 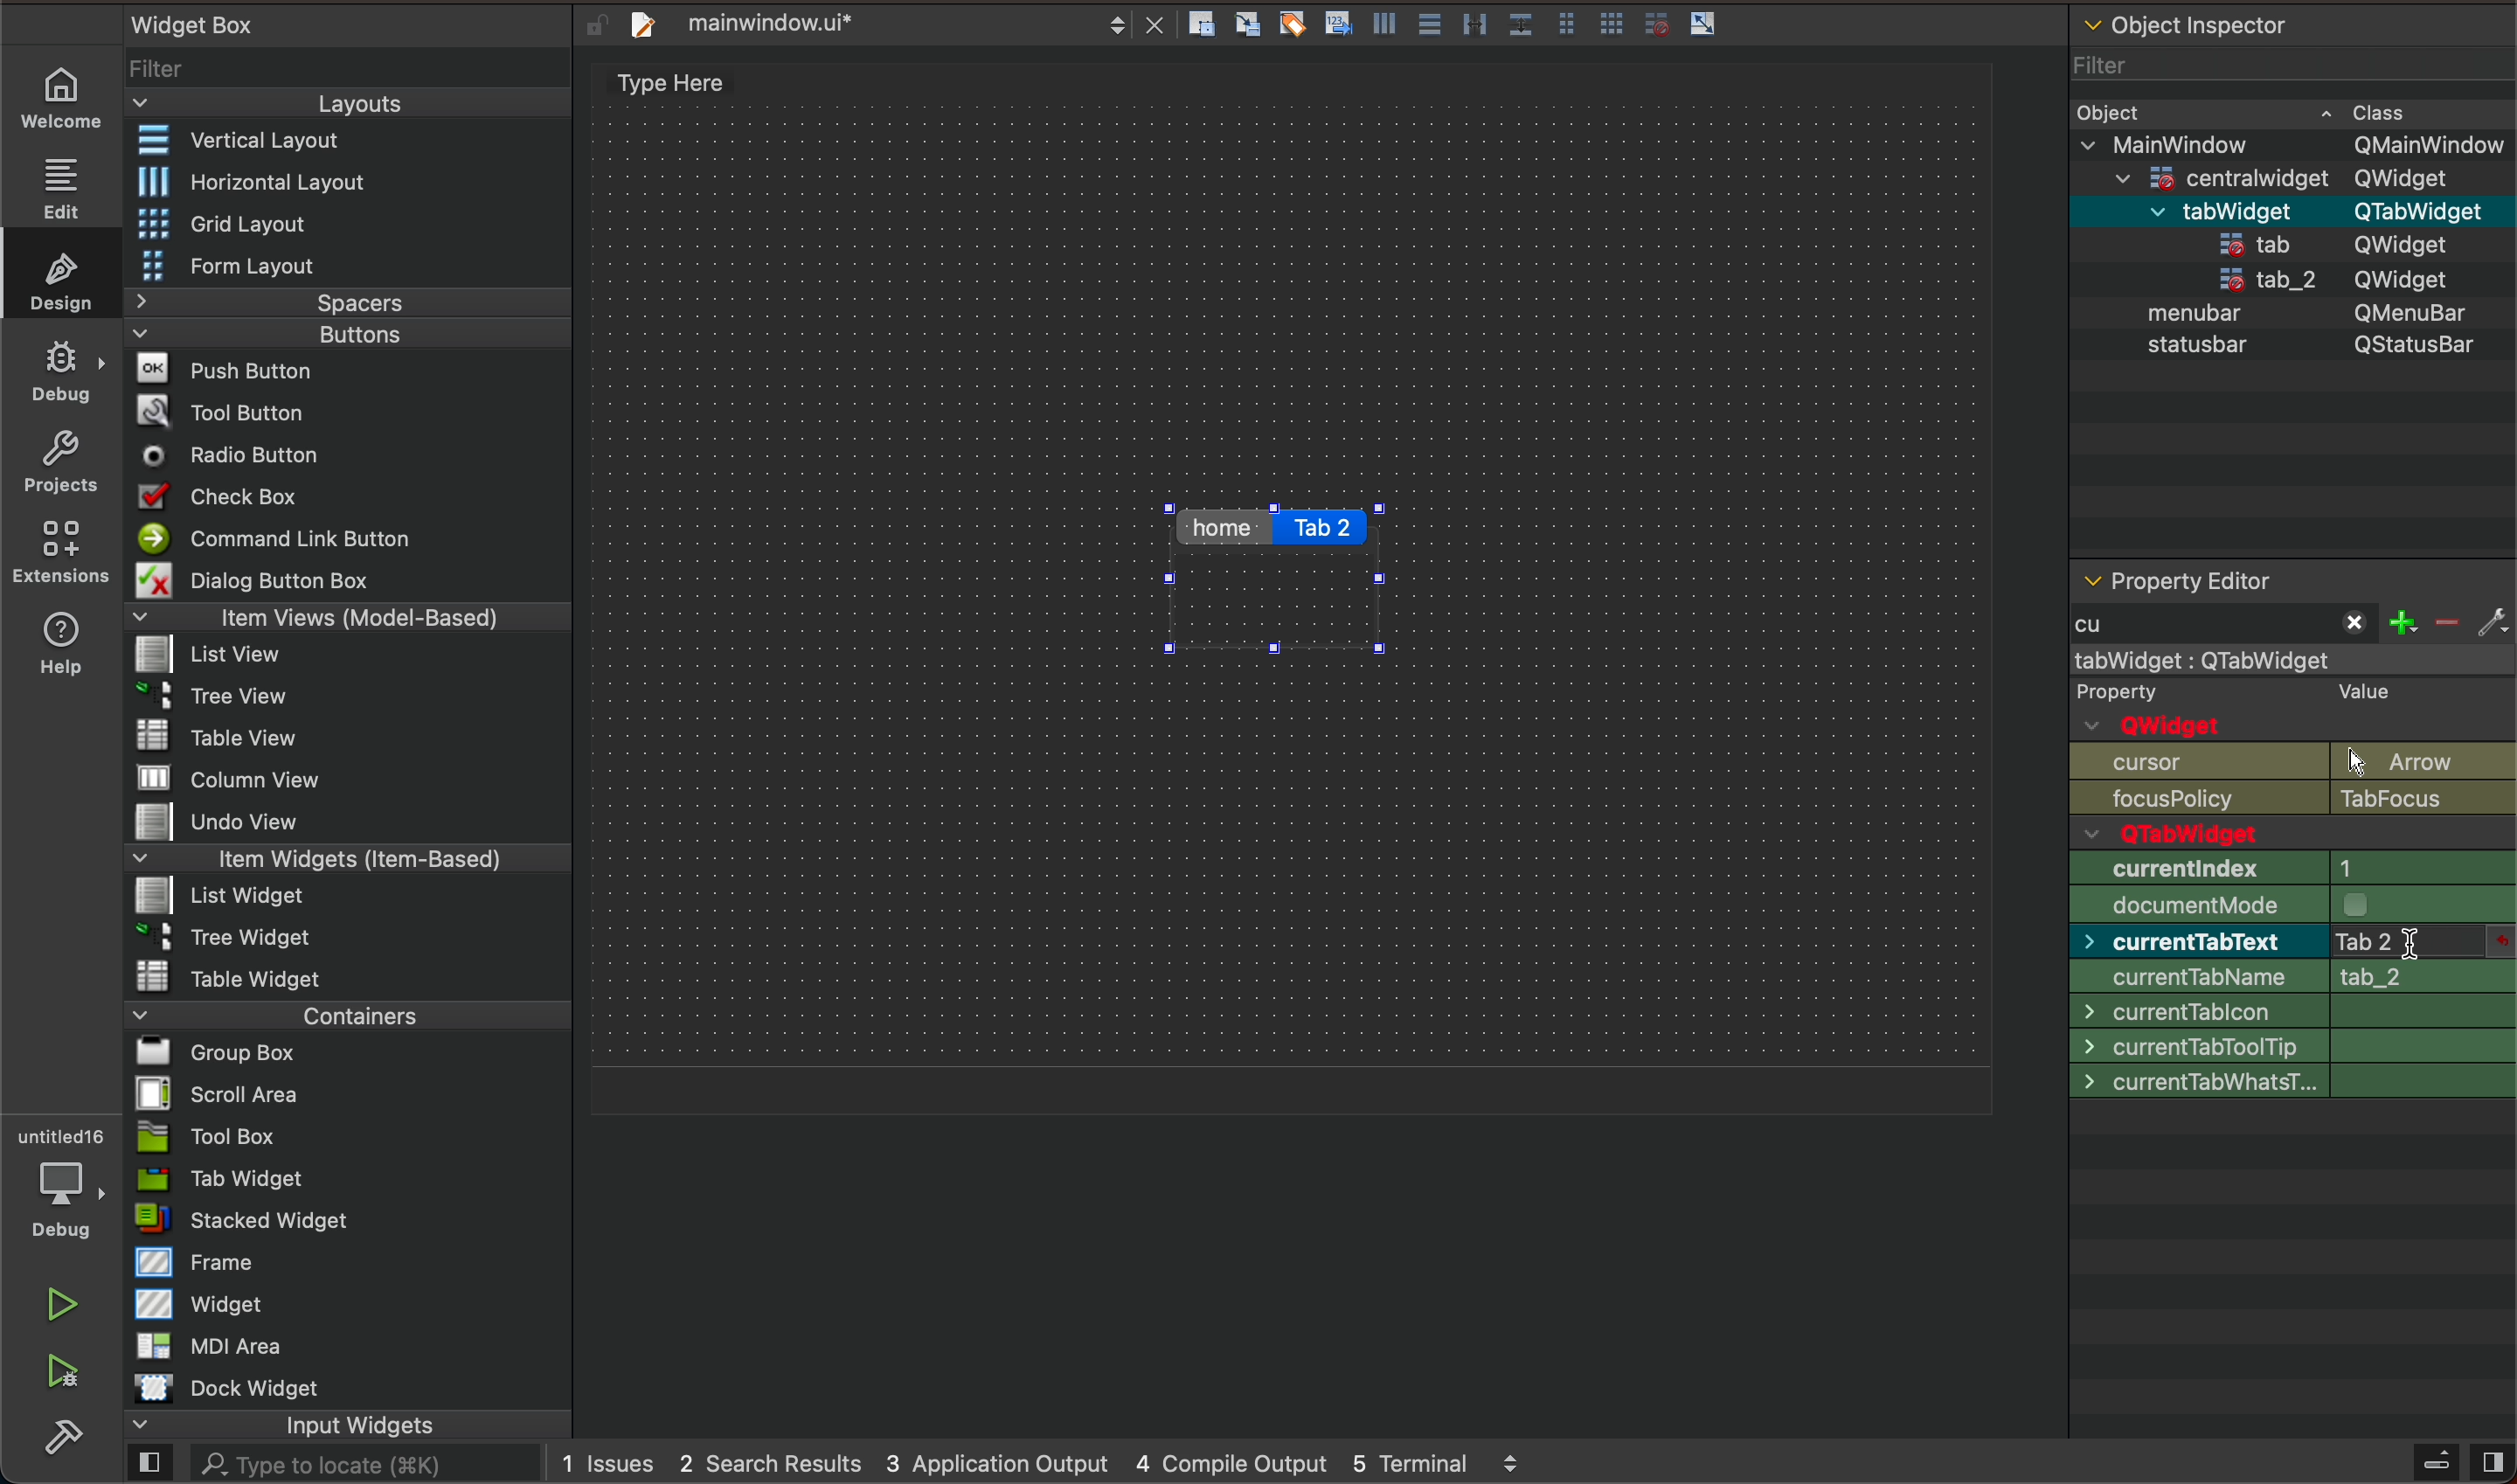 What do you see at coordinates (2294, 1077) in the screenshot?
I see `palette` at bounding box center [2294, 1077].